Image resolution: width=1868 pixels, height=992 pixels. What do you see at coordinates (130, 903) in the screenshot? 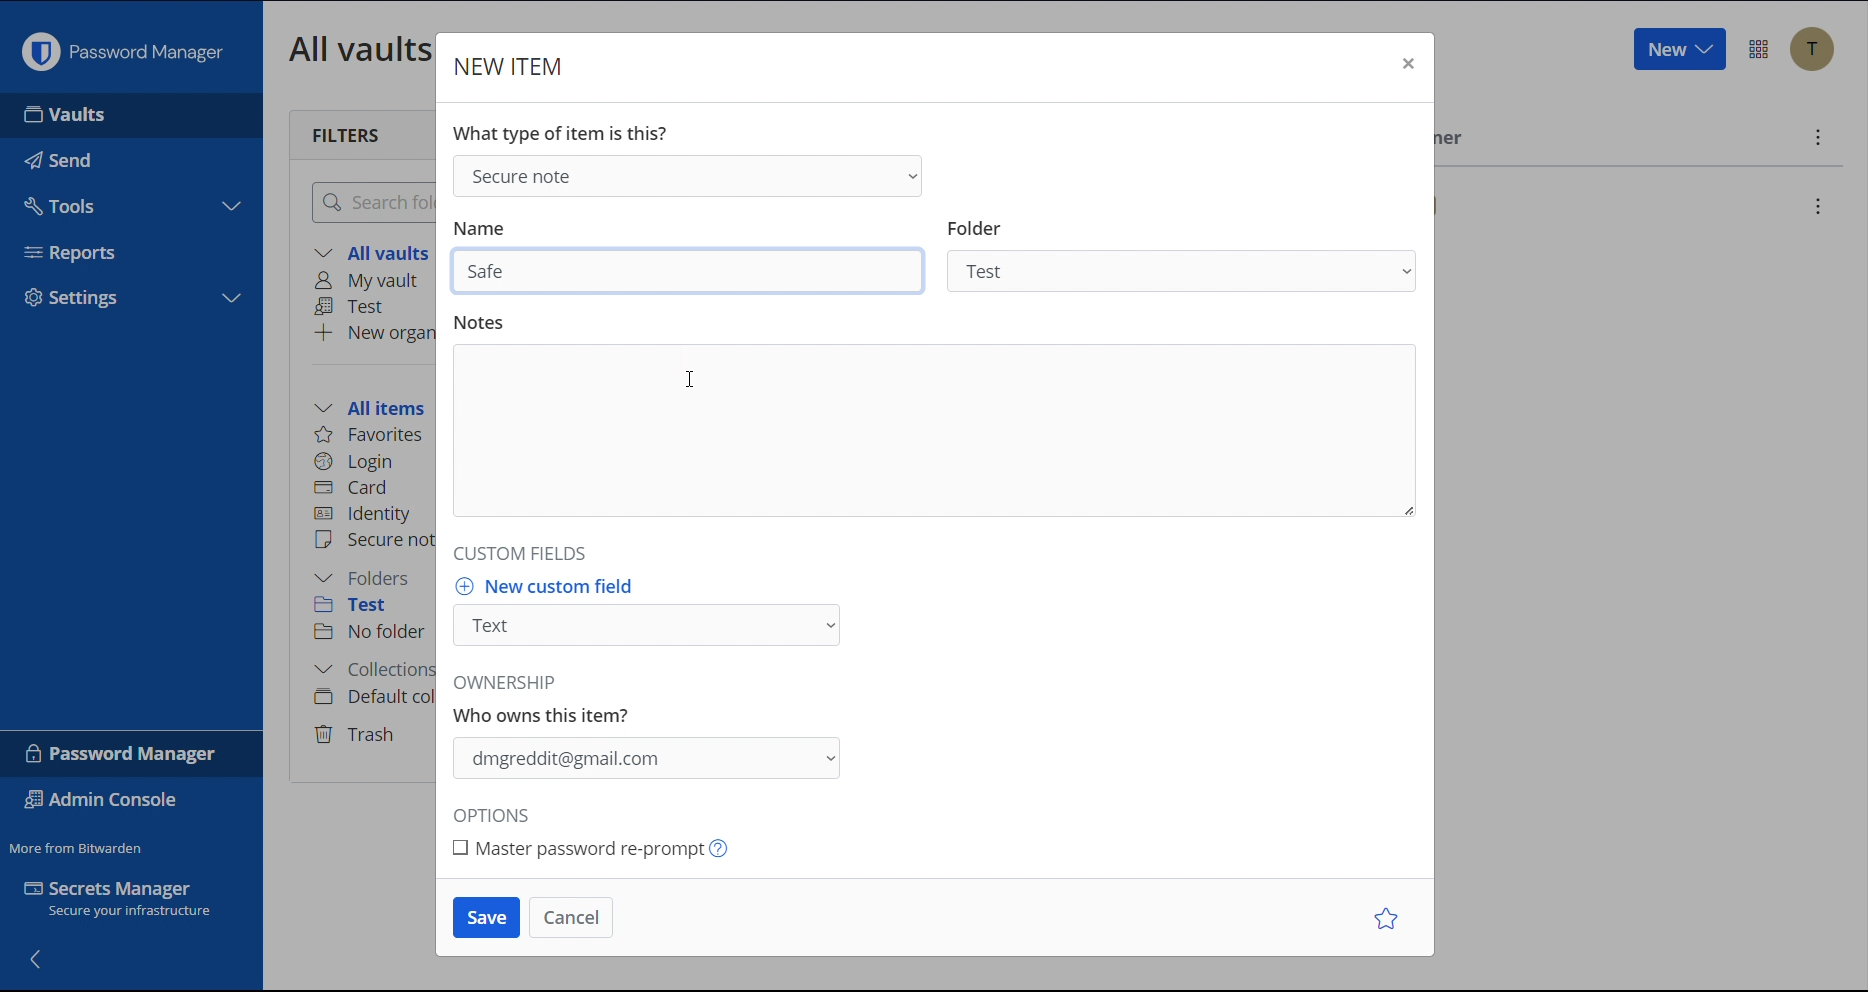
I see `Secrets Manager` at bounding box center [130, 903].